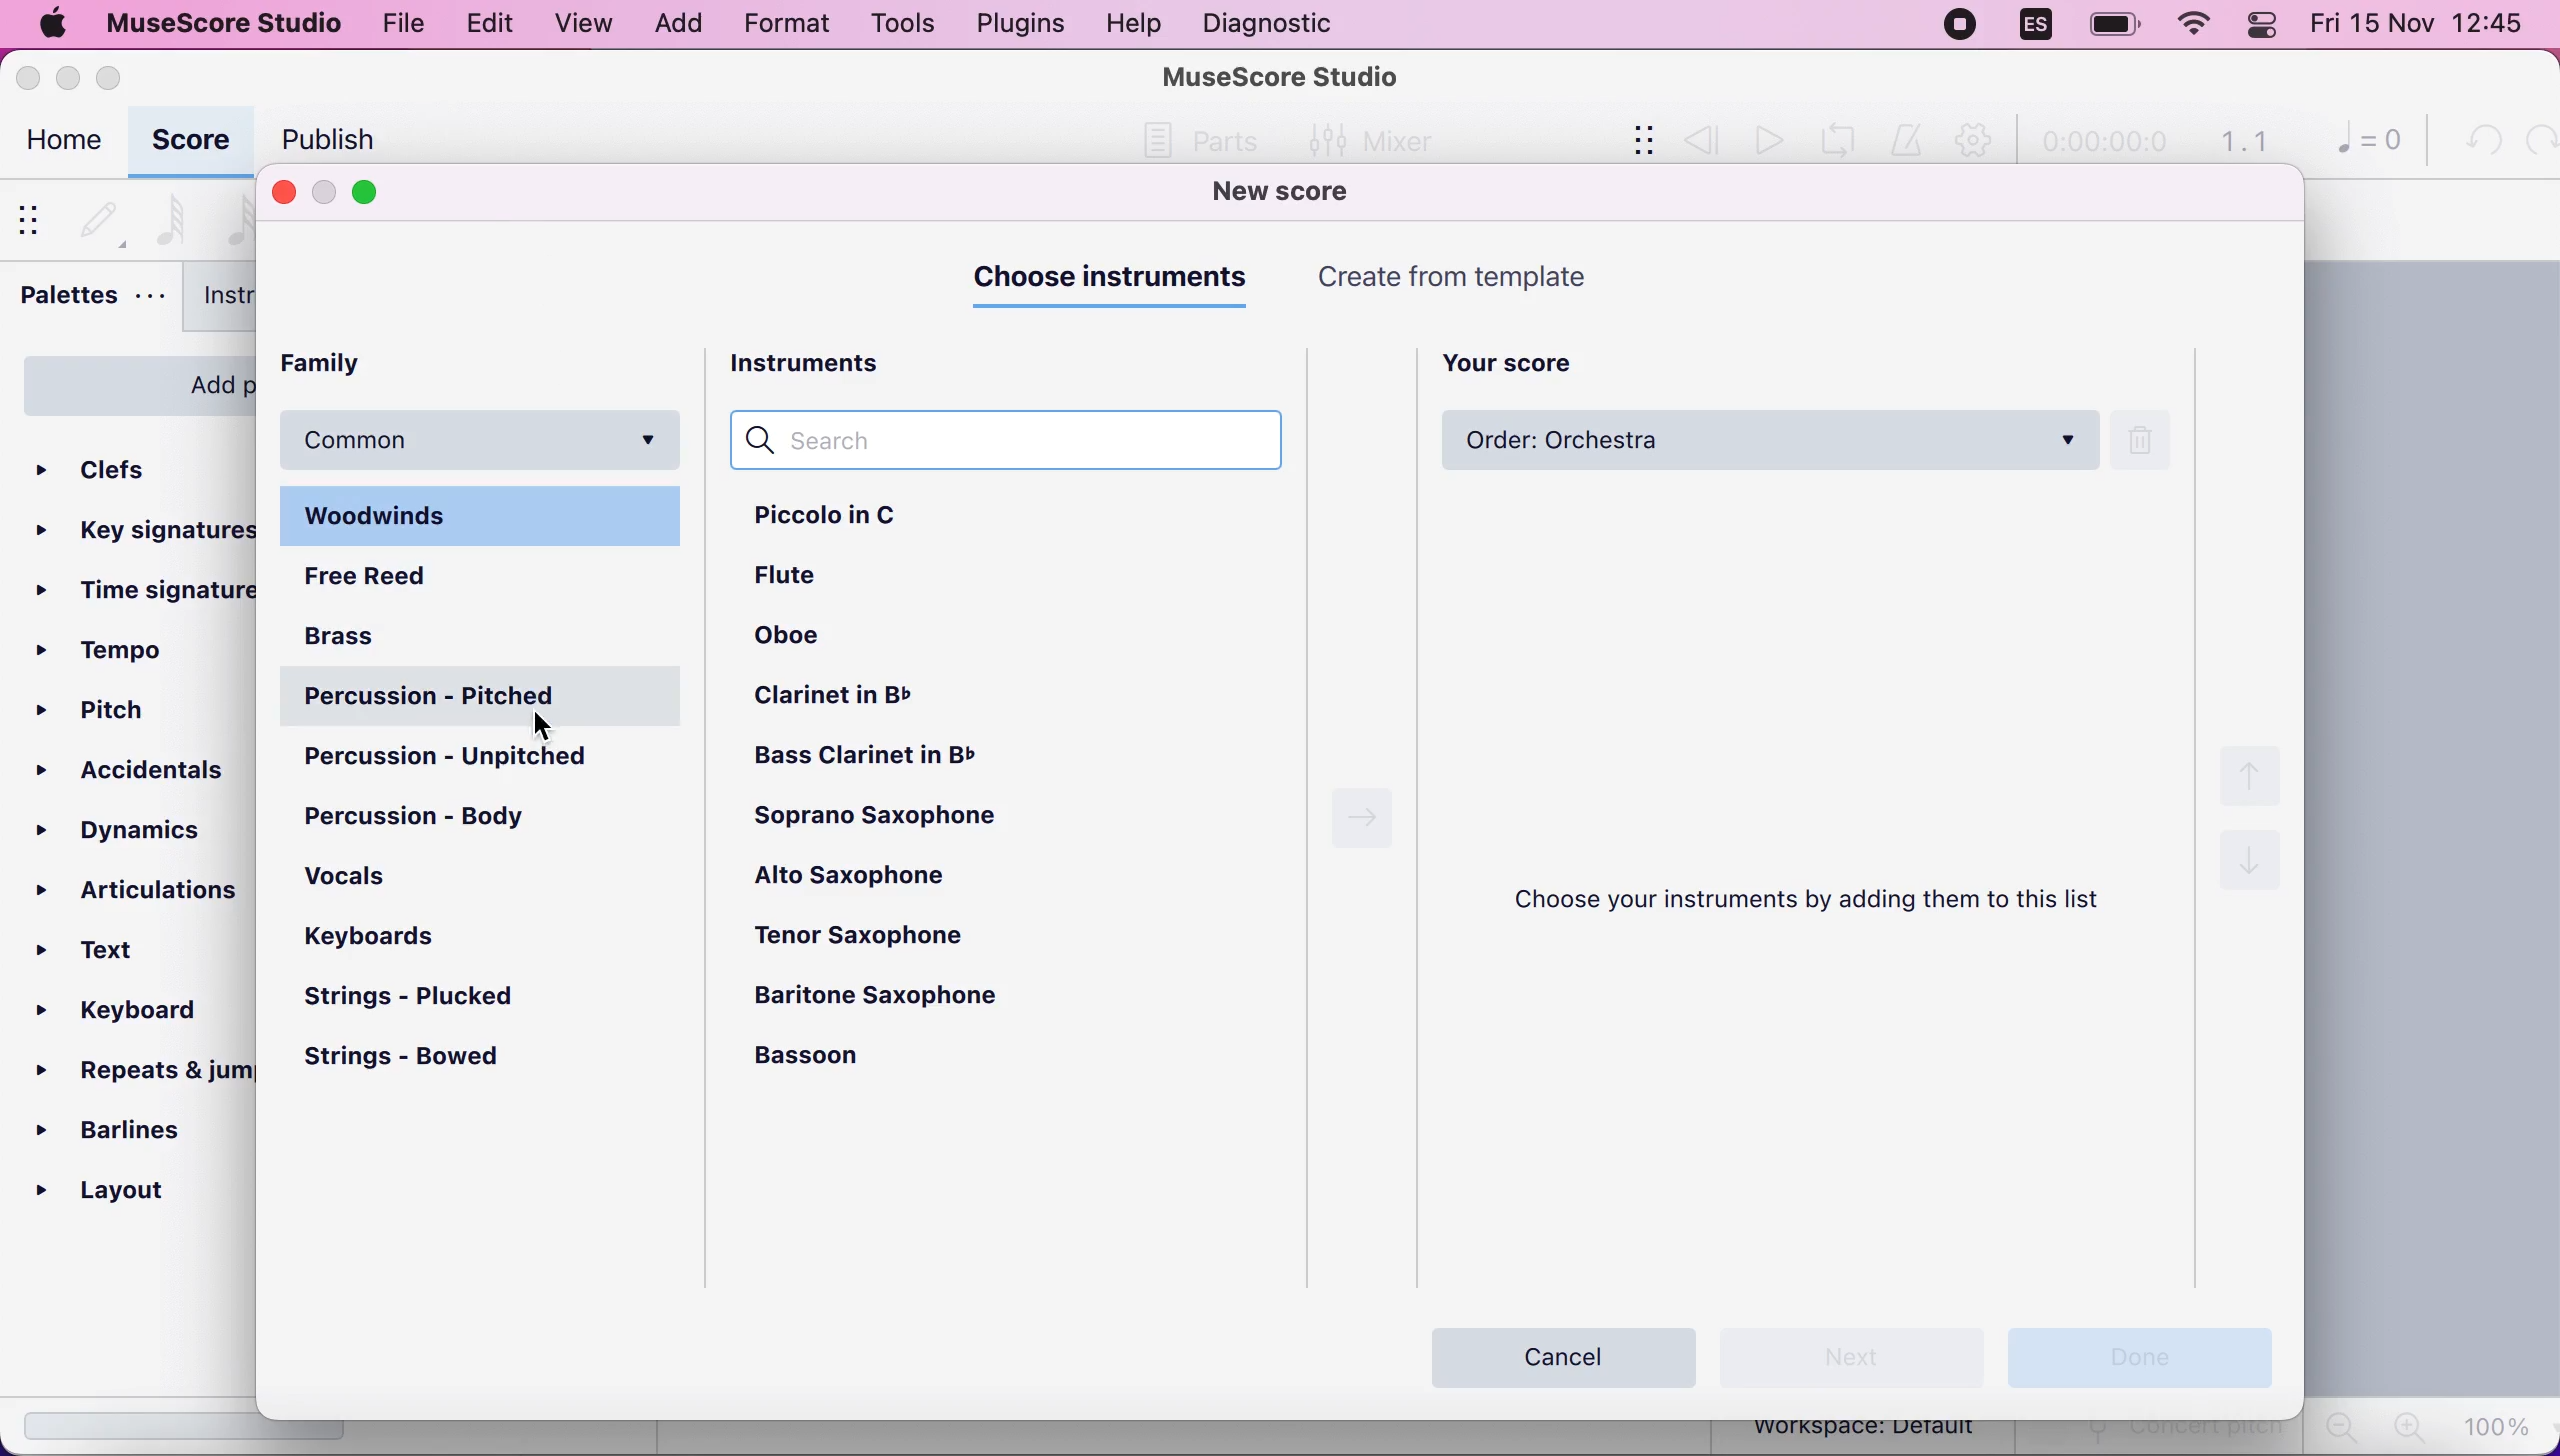 This screenshot has height=1456, width=2560. Describe the element at coordinates (323, 139) in the screenshot. I see `publish` at that location.